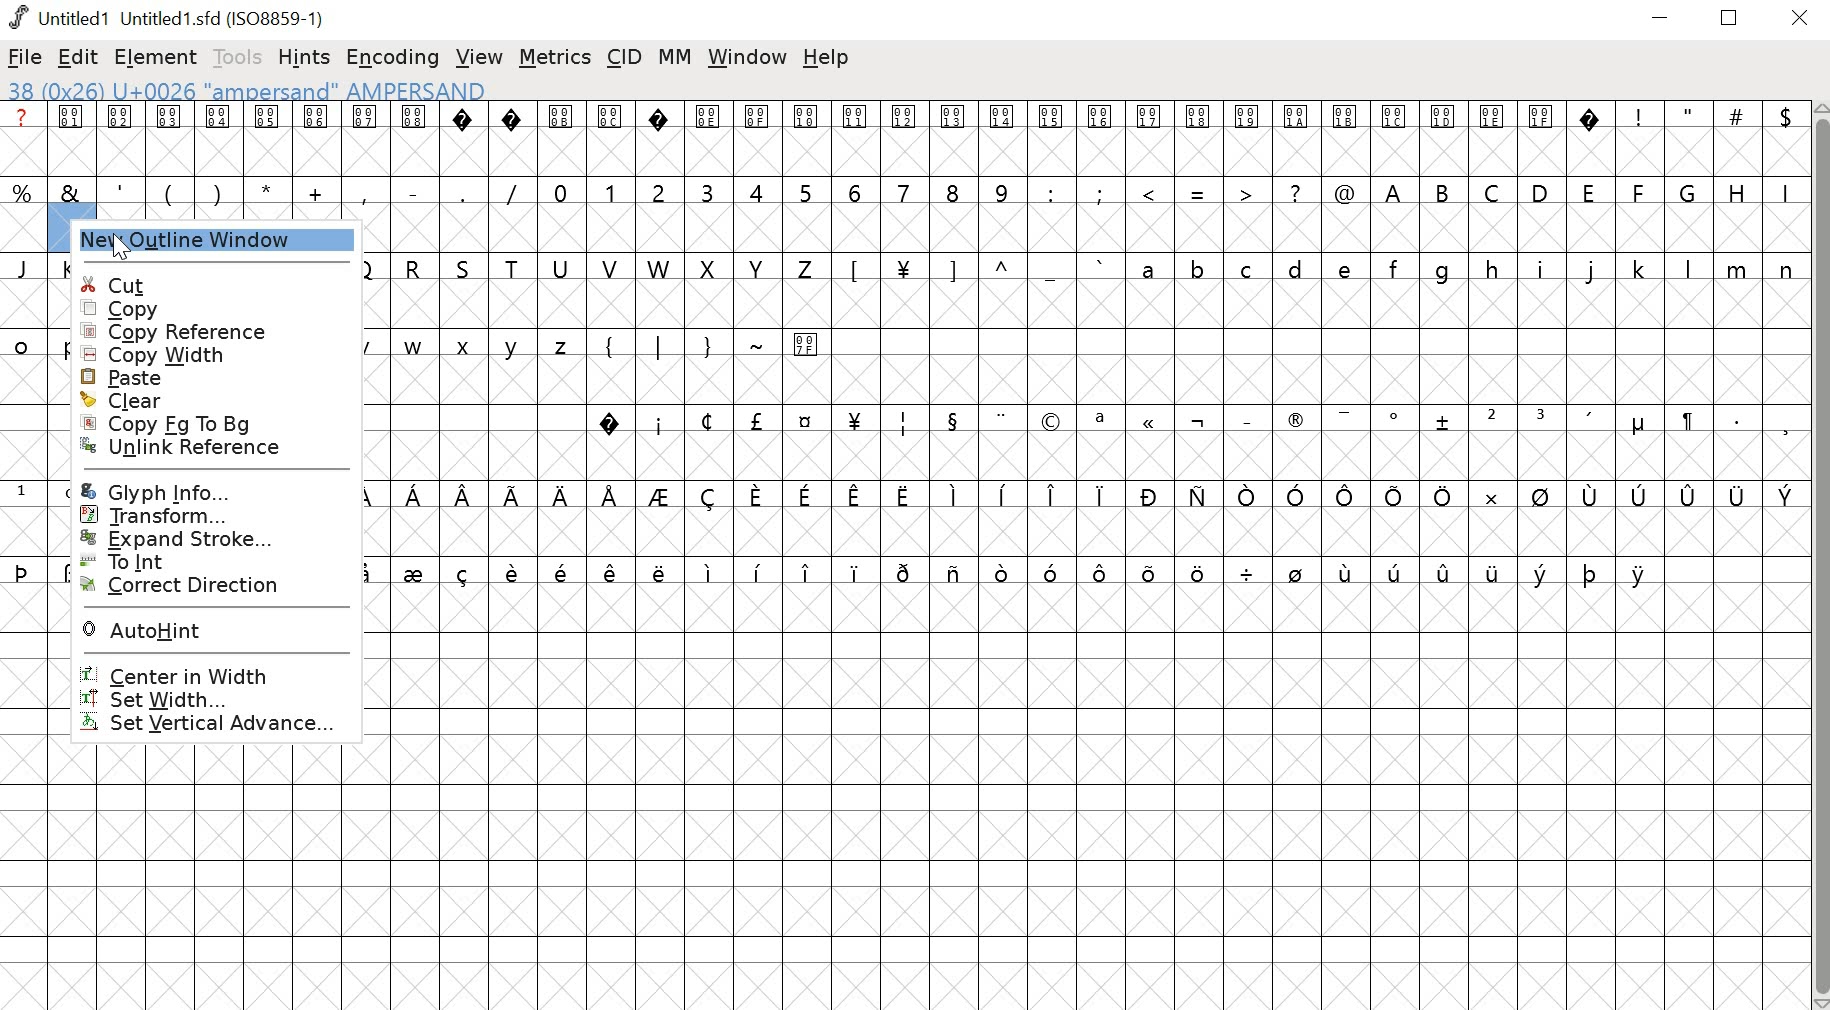 The height and width of the screenshot is (1010, 1830). Describe the element at coordinates (220, 671) in the screenshot. I see `center in width` at that location.